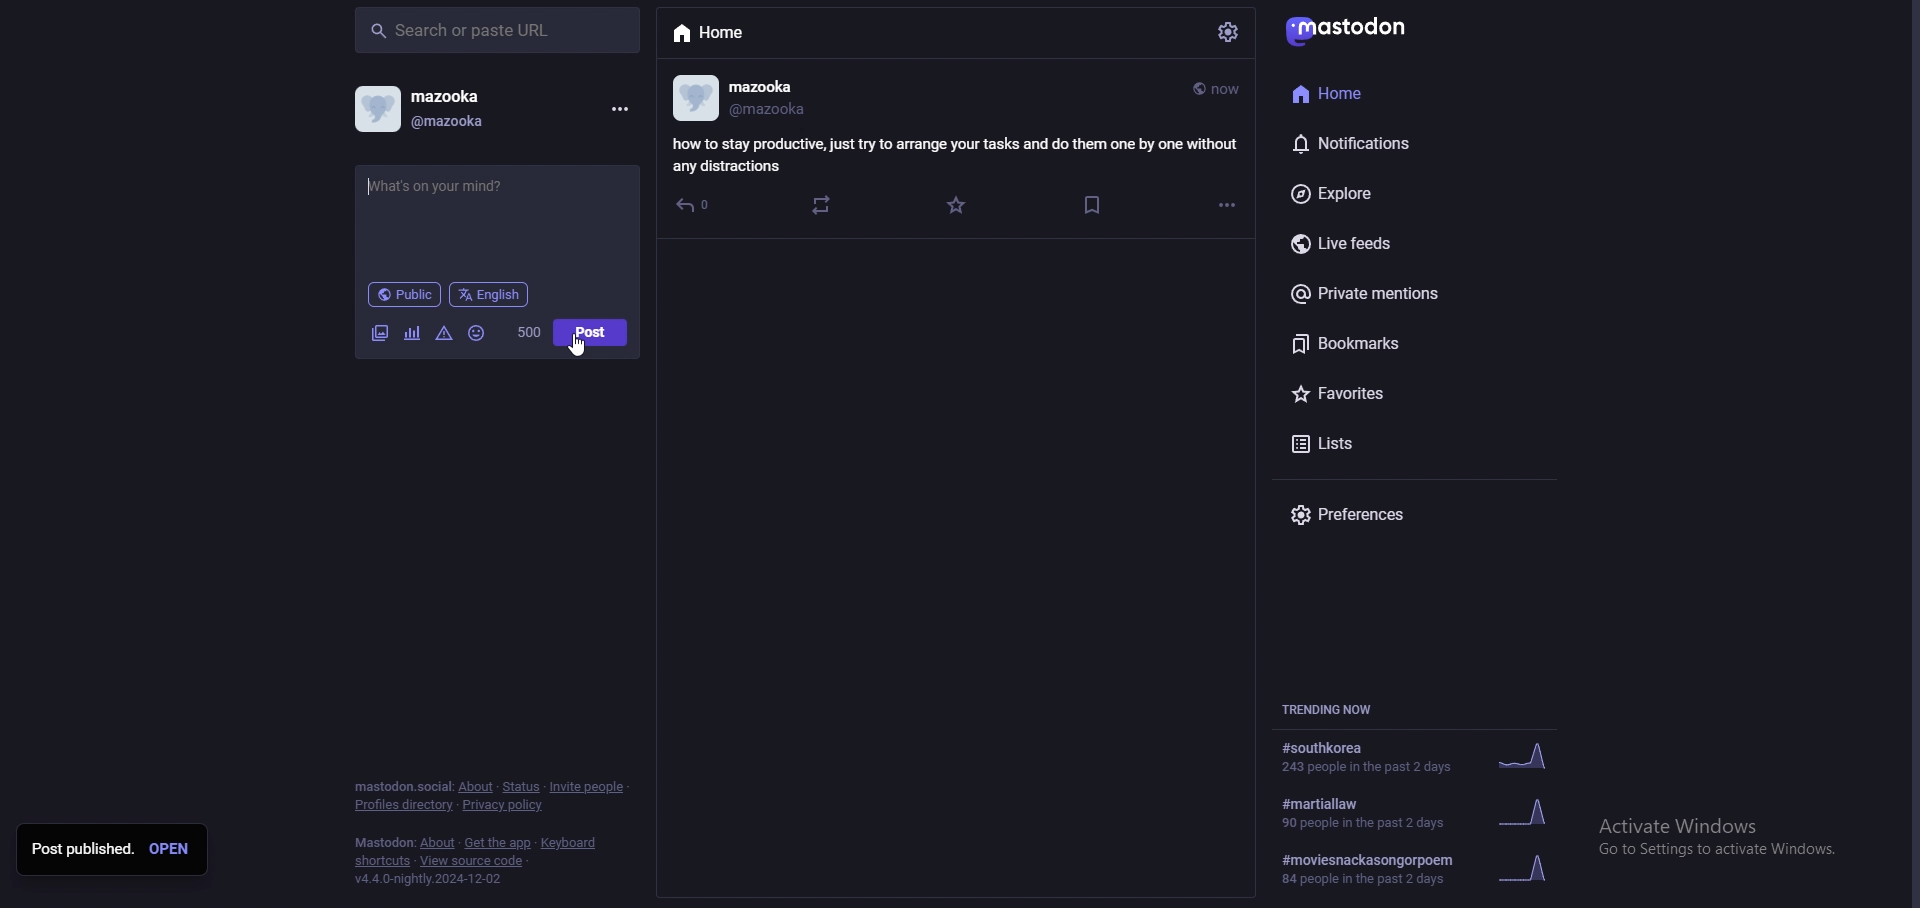 Image resolution: width=1920 pixels, height=908 pixels. I want to click on trending now, so click(1333, 708).